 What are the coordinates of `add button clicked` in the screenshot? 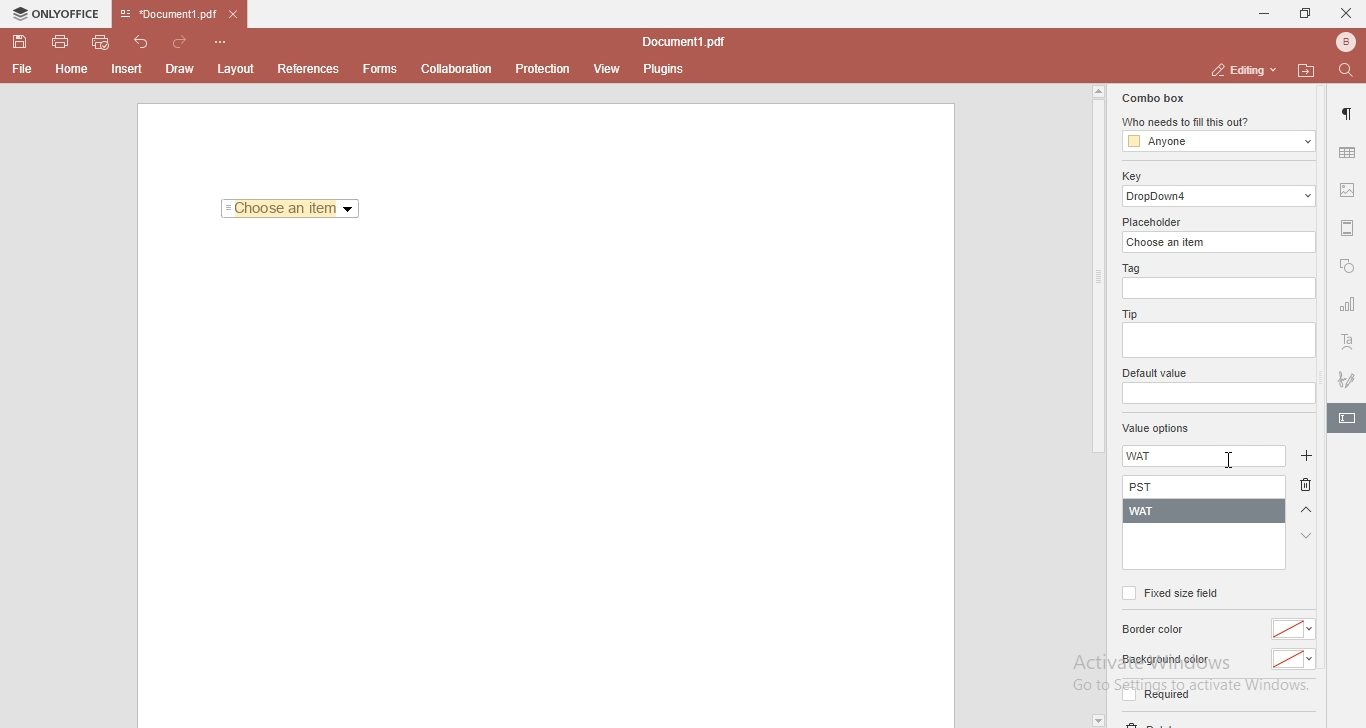 It's located at (1304, 457).